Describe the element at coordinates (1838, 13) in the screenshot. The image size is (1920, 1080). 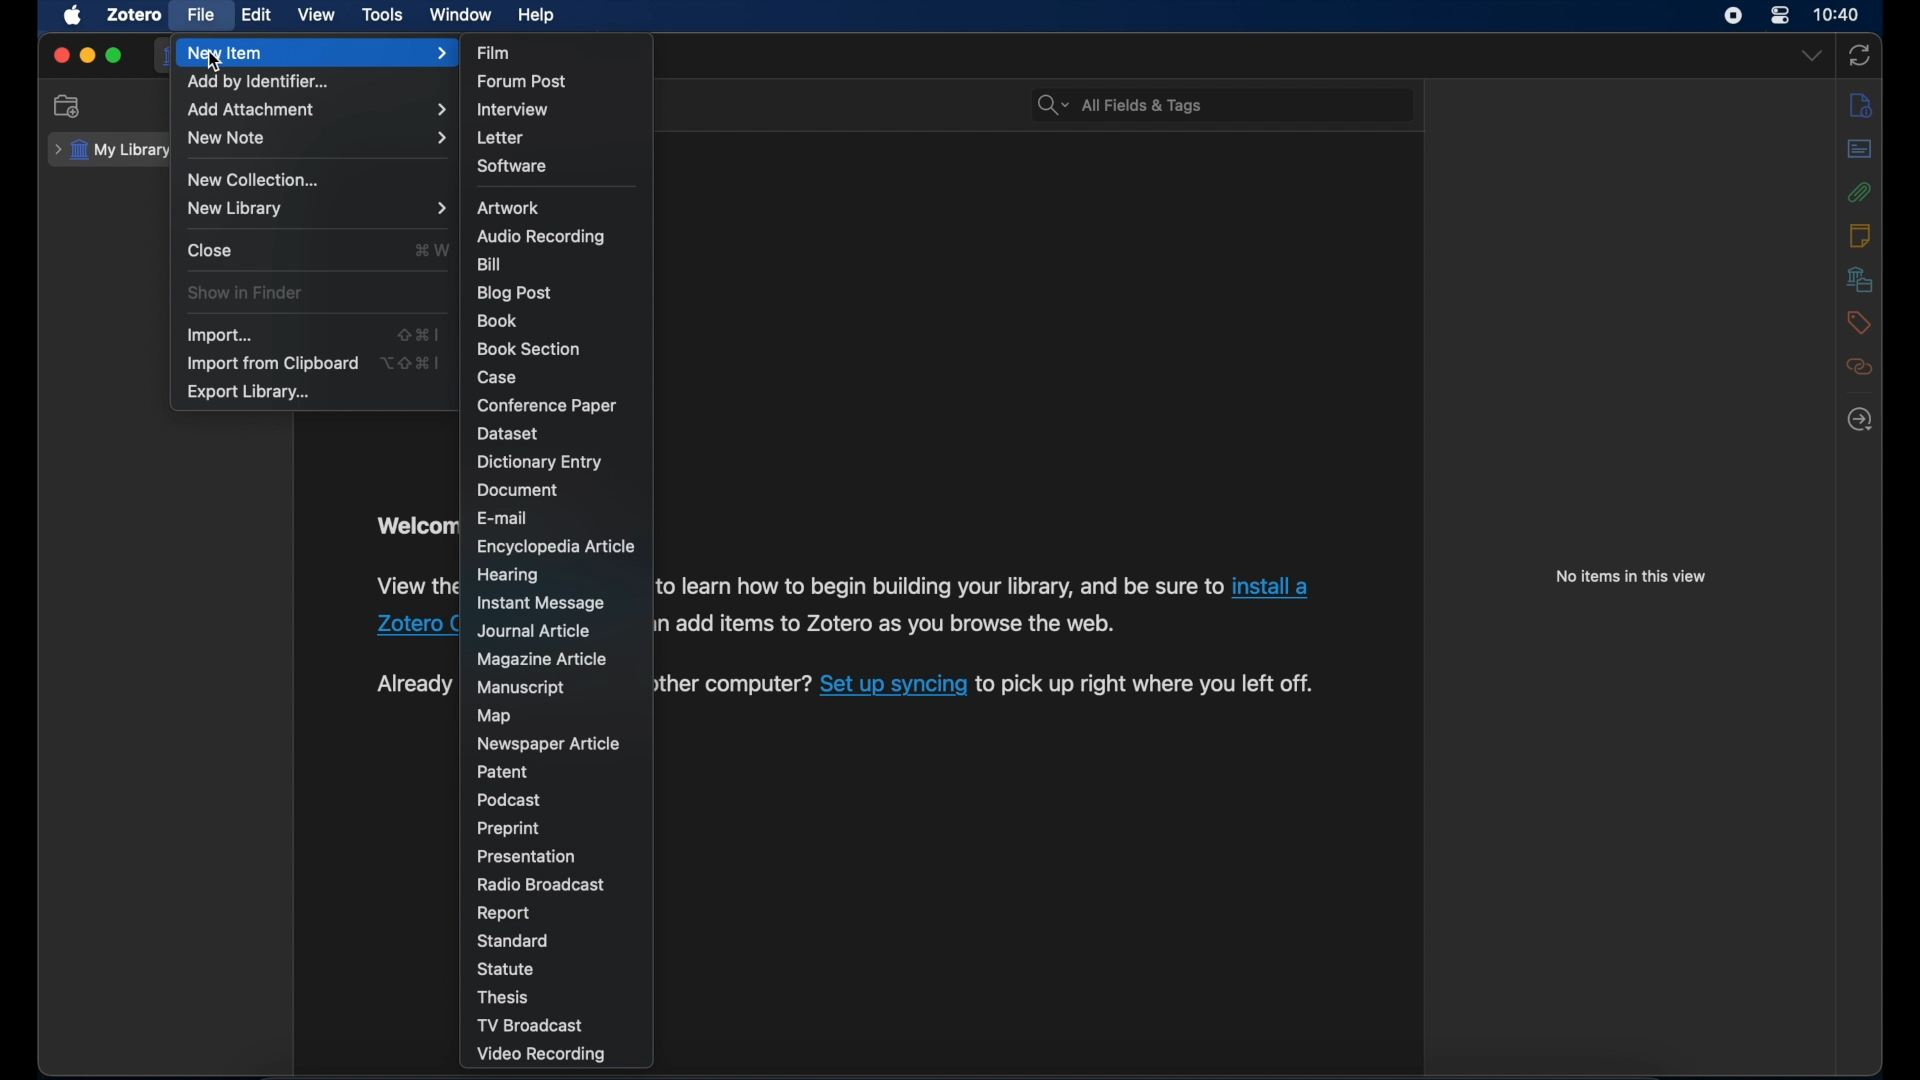
I see `time` at that location.